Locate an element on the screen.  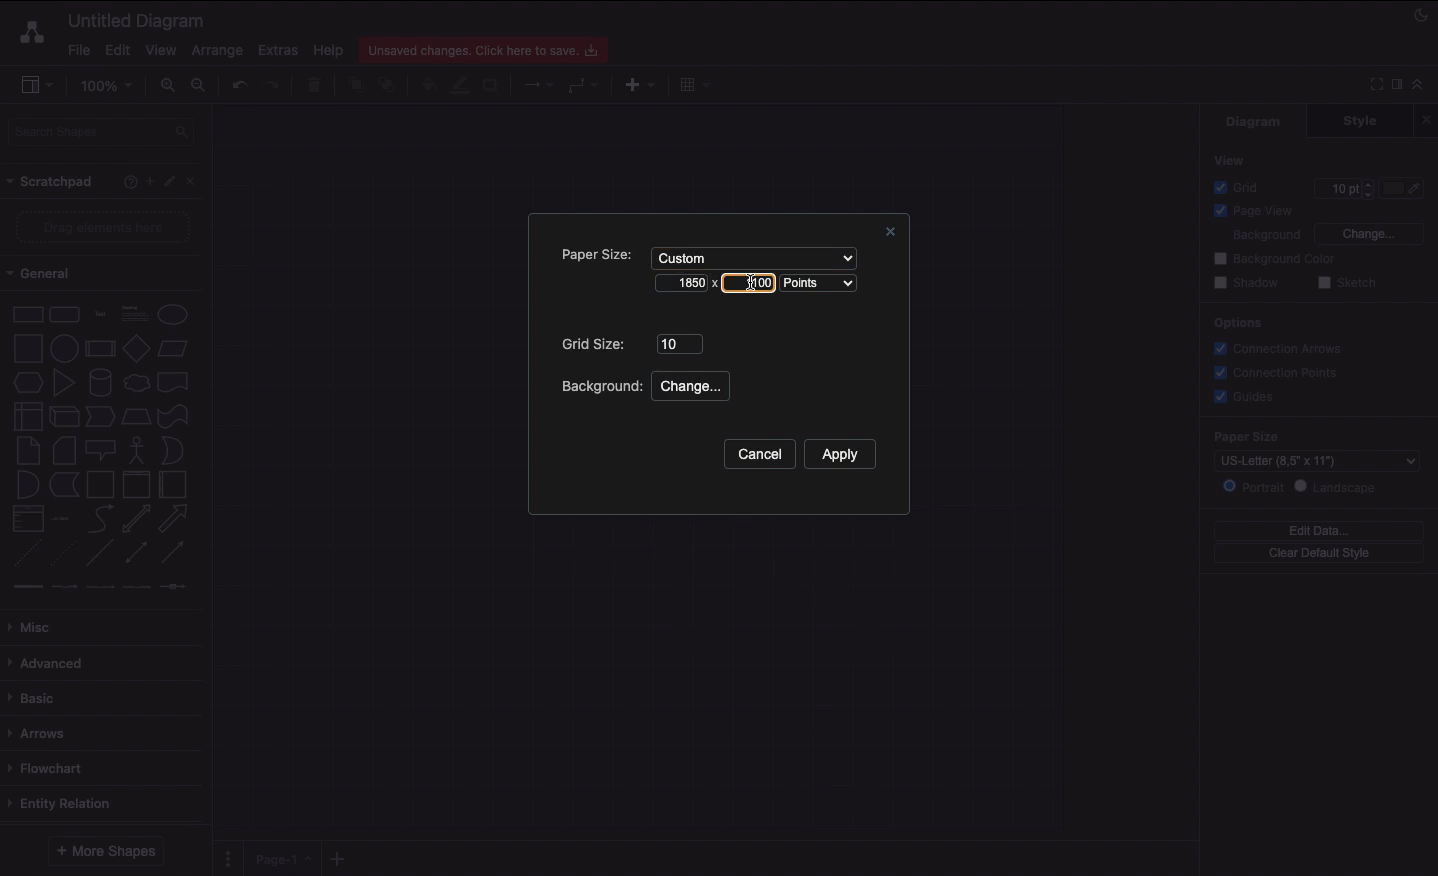
Square is located at coordinates (26, 348).